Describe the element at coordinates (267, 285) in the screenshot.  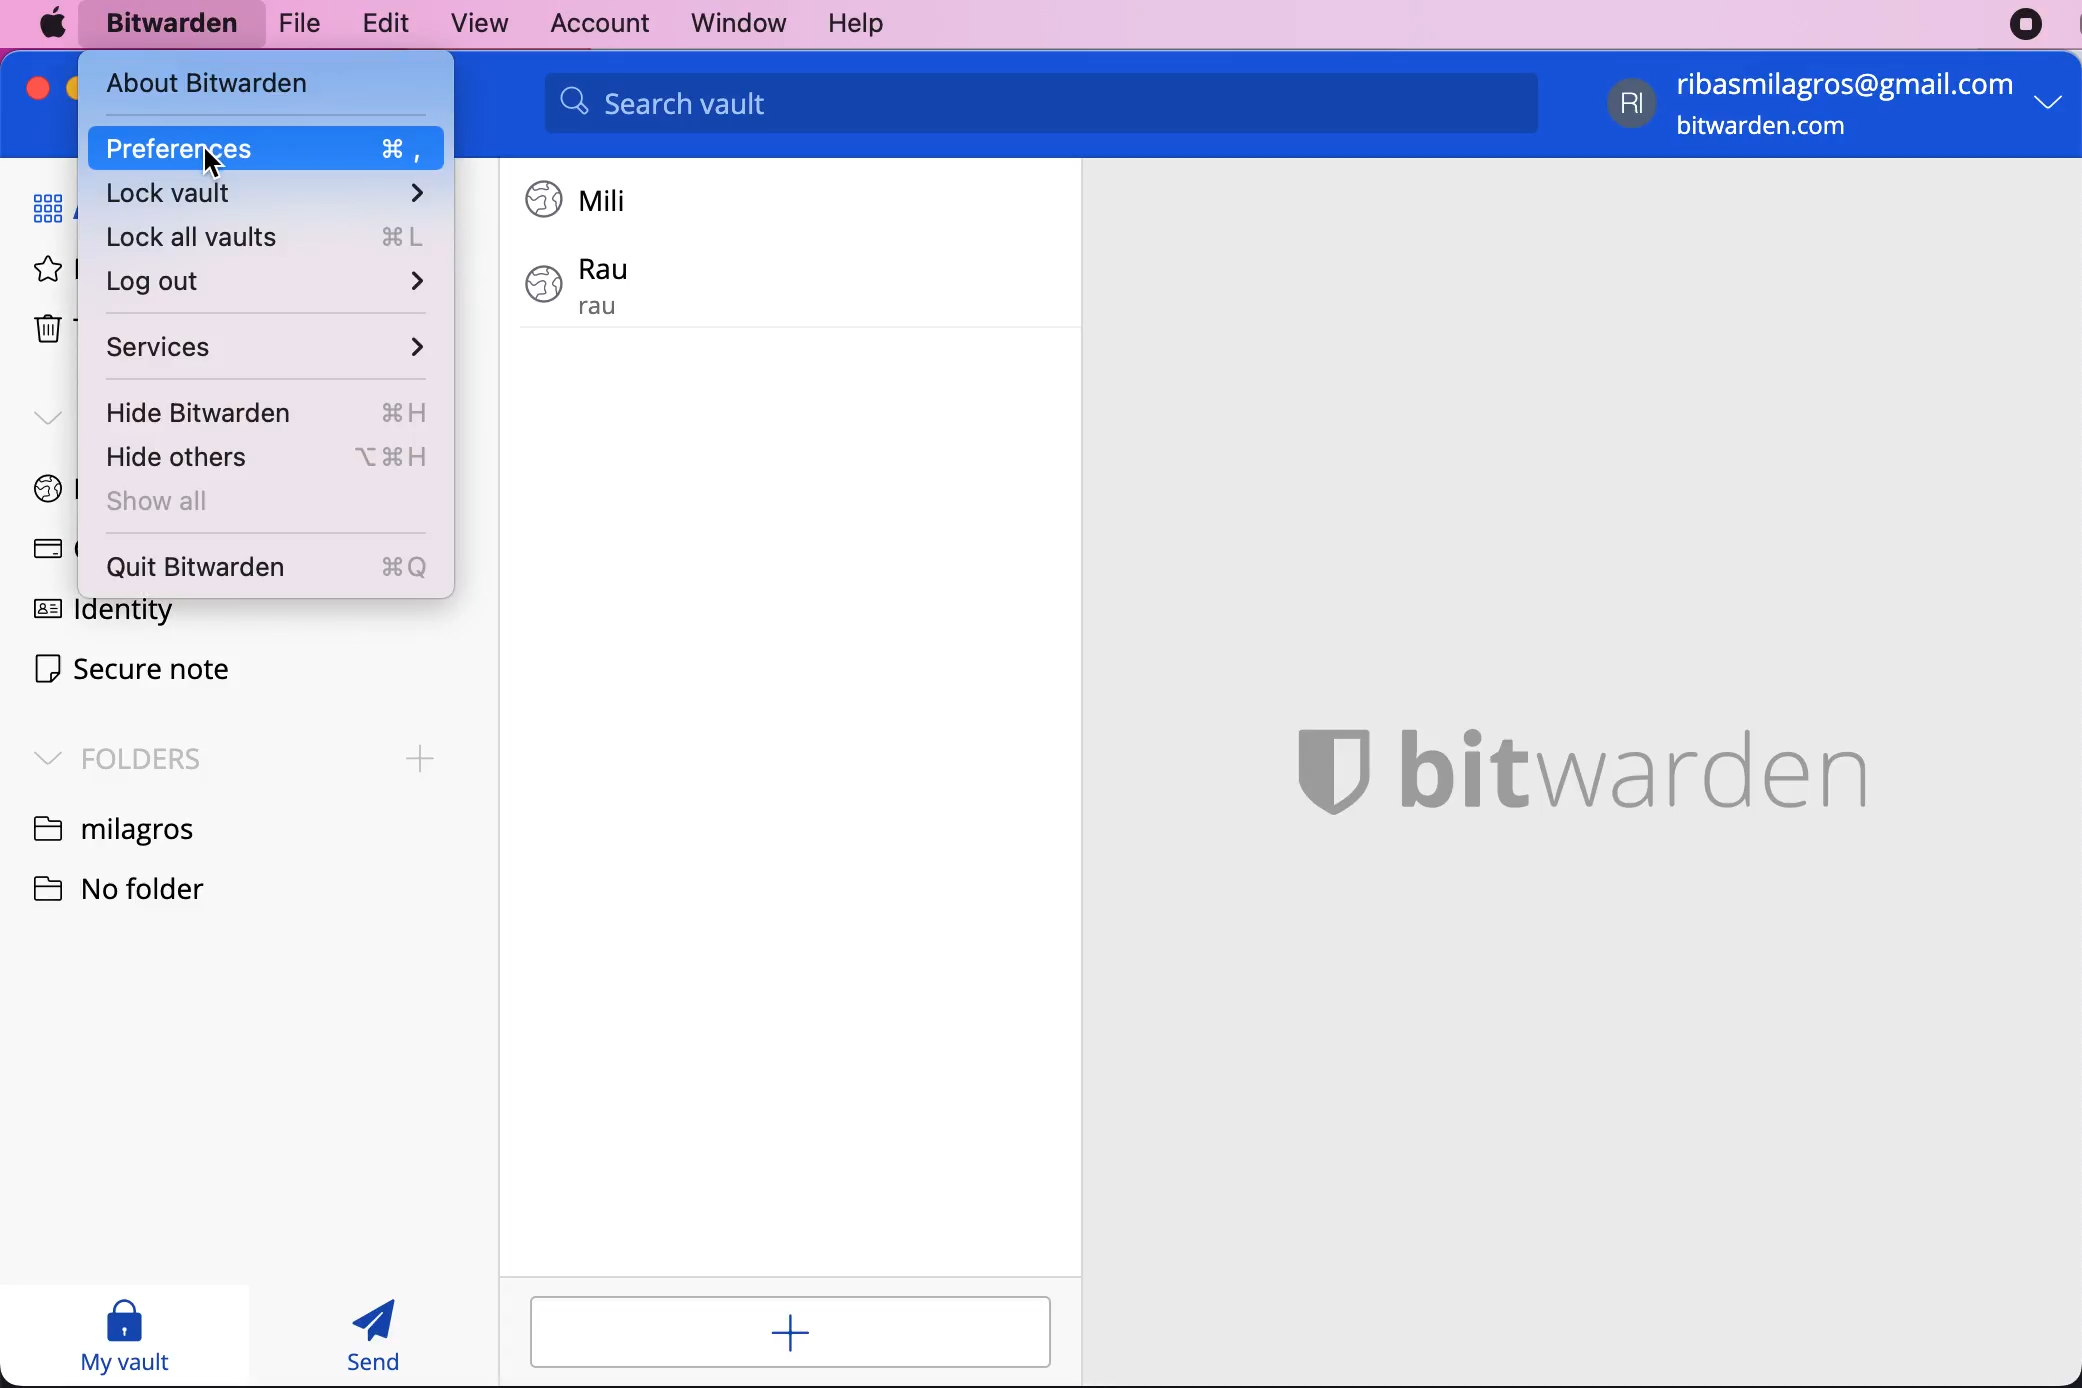
I see `log out` at that location.